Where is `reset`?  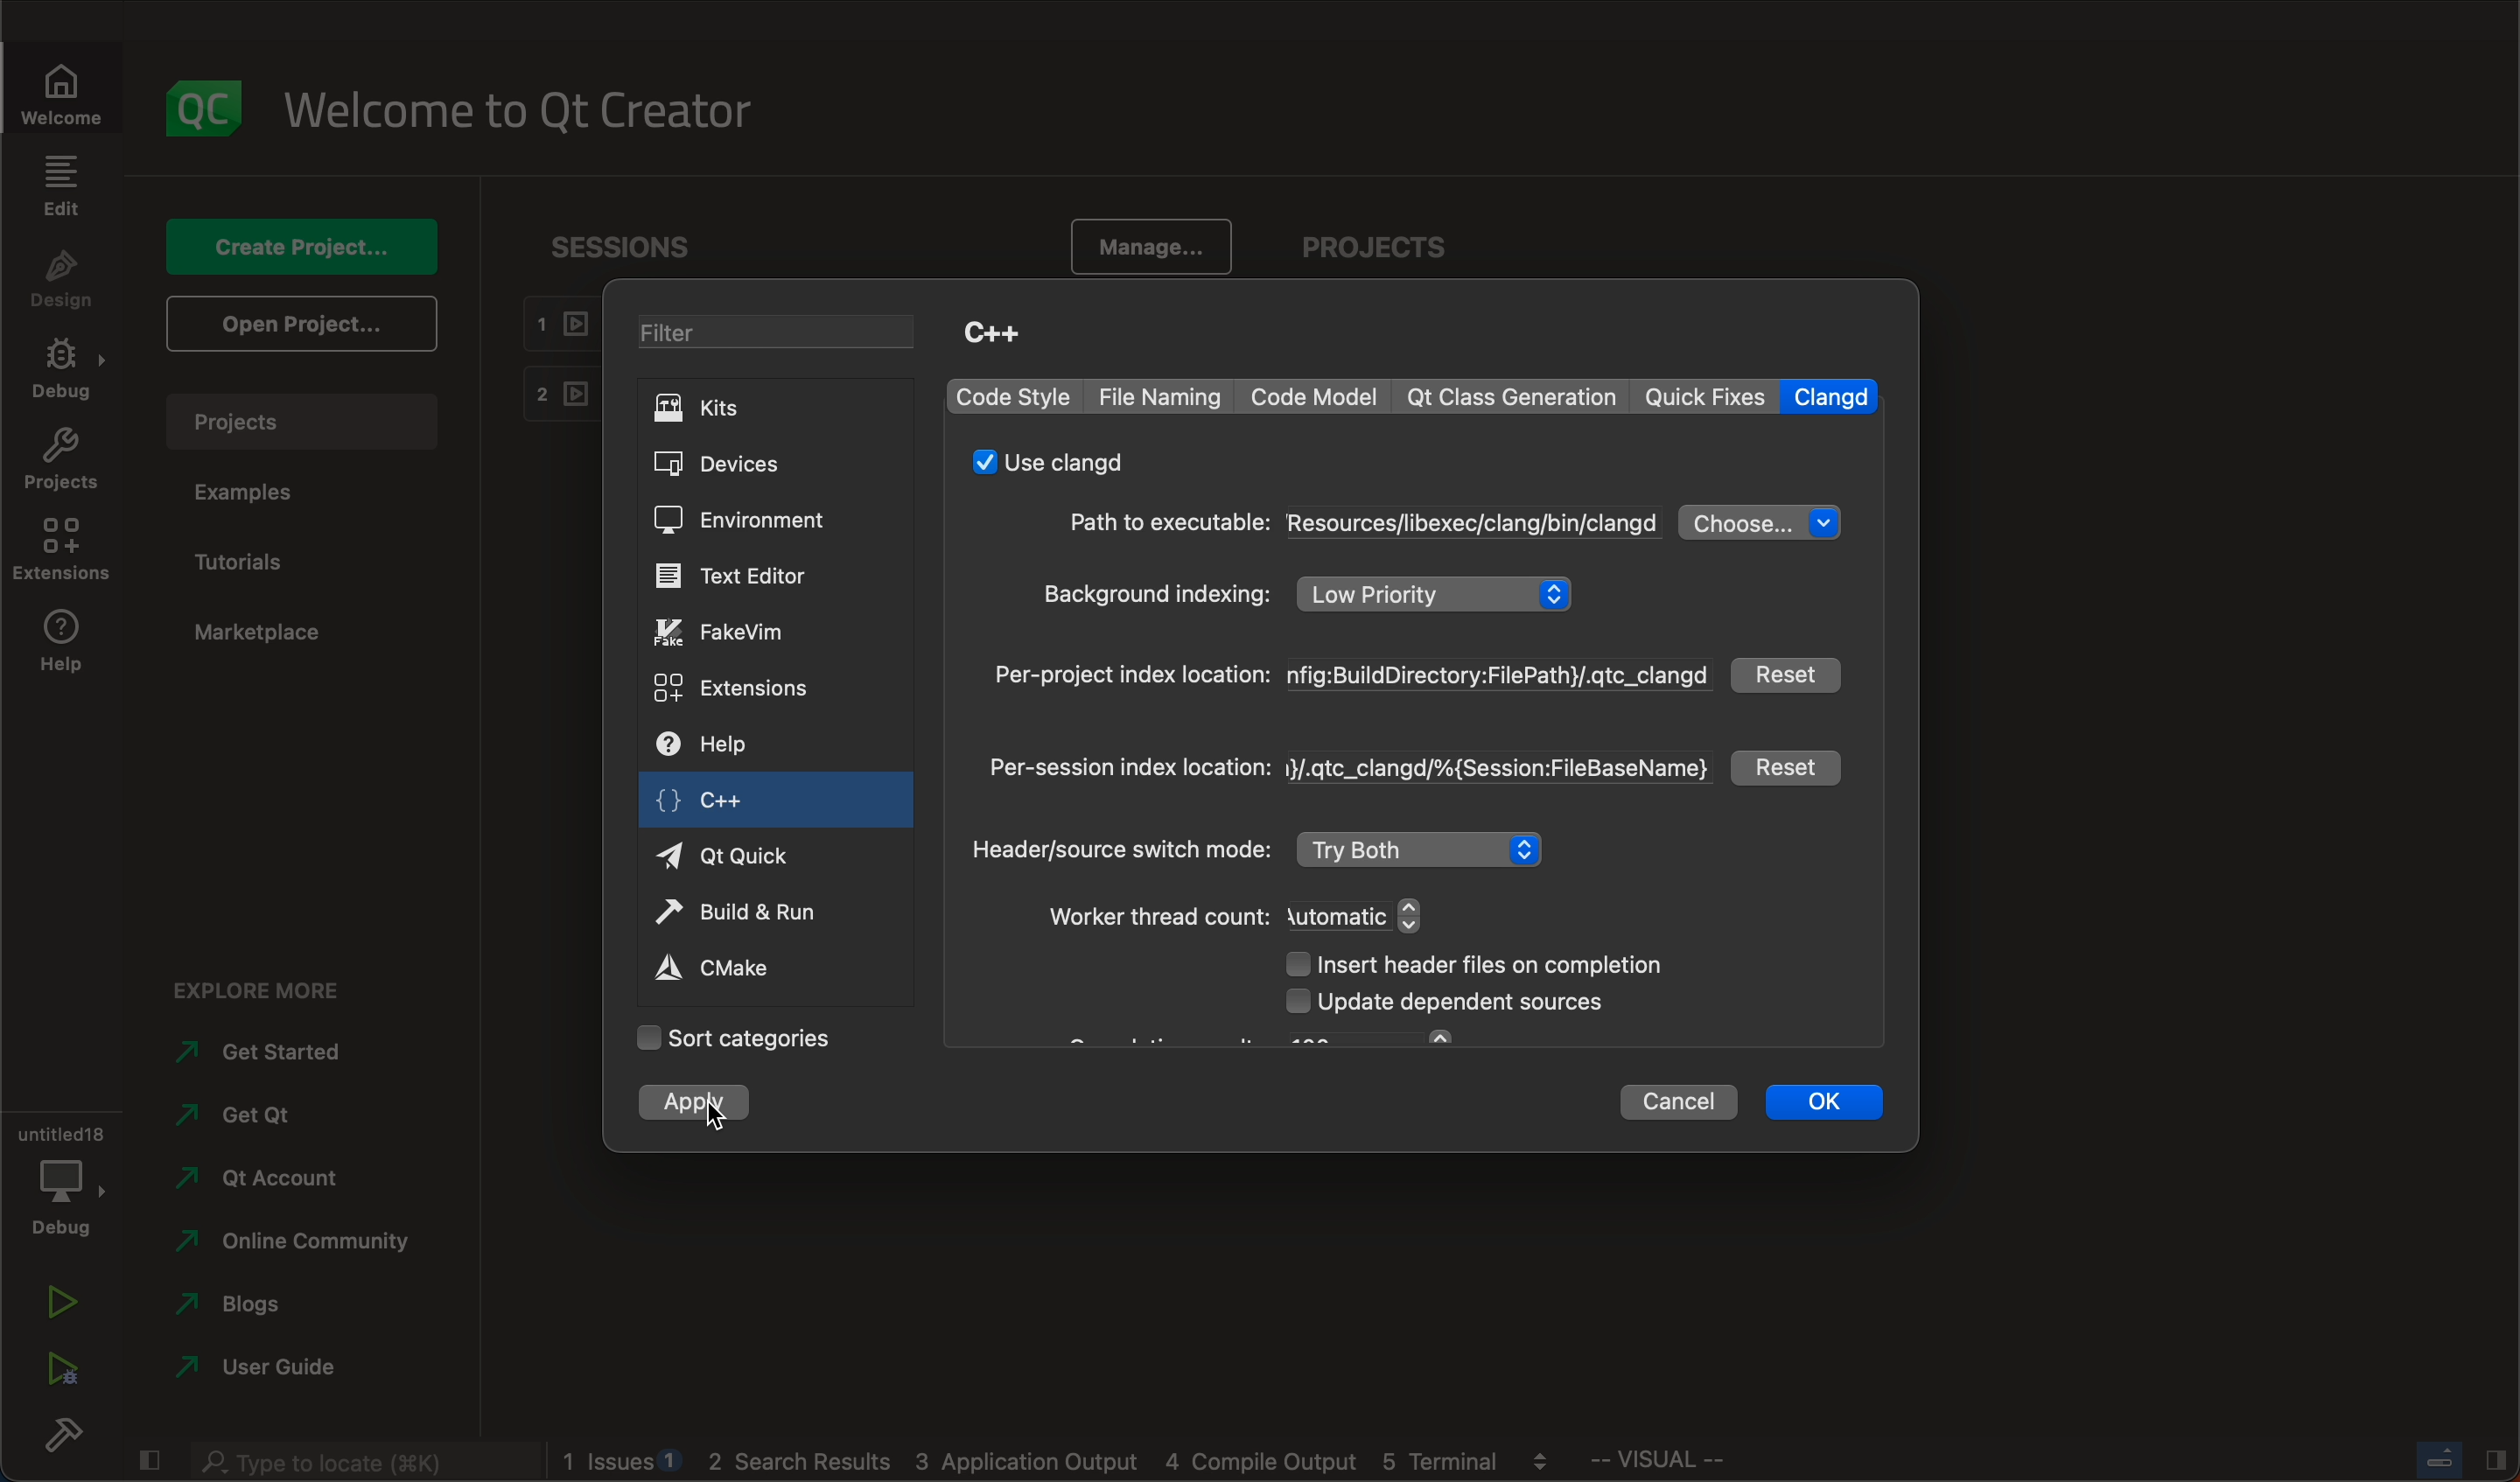
reset is located at coordinates (1786, 766).